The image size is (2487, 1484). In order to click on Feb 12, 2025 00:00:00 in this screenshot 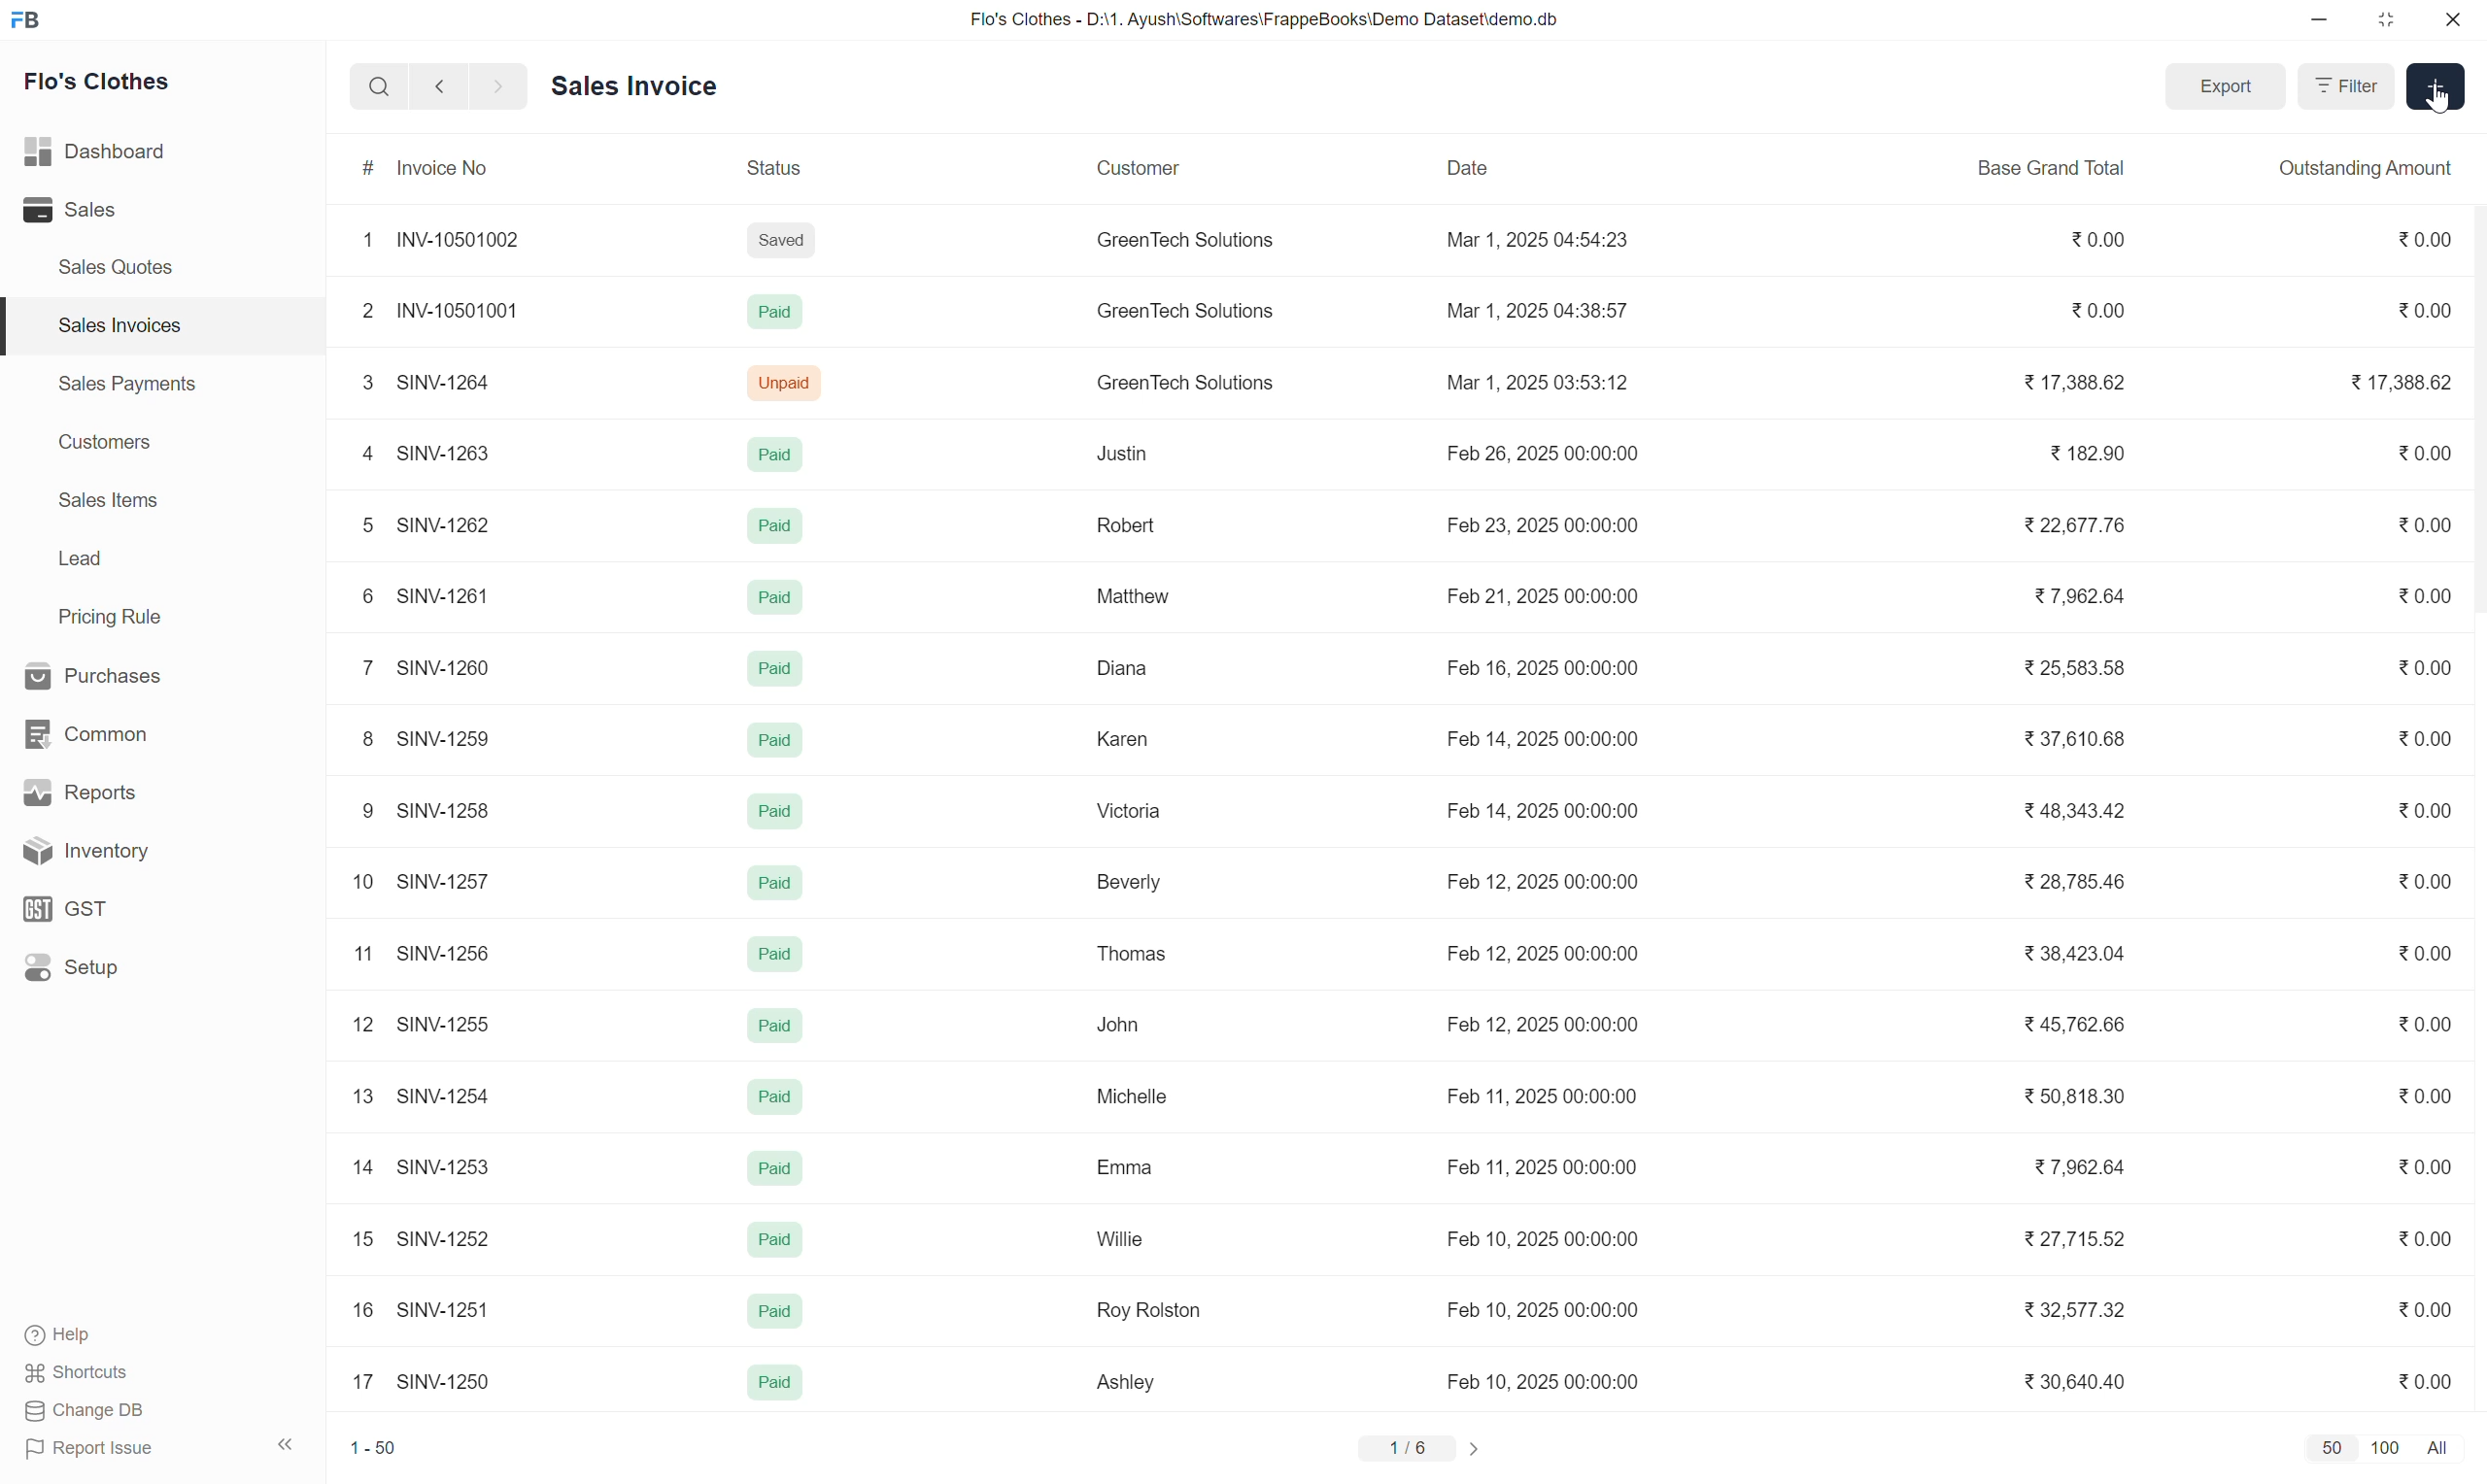, I will do `click(1555, 955)`.